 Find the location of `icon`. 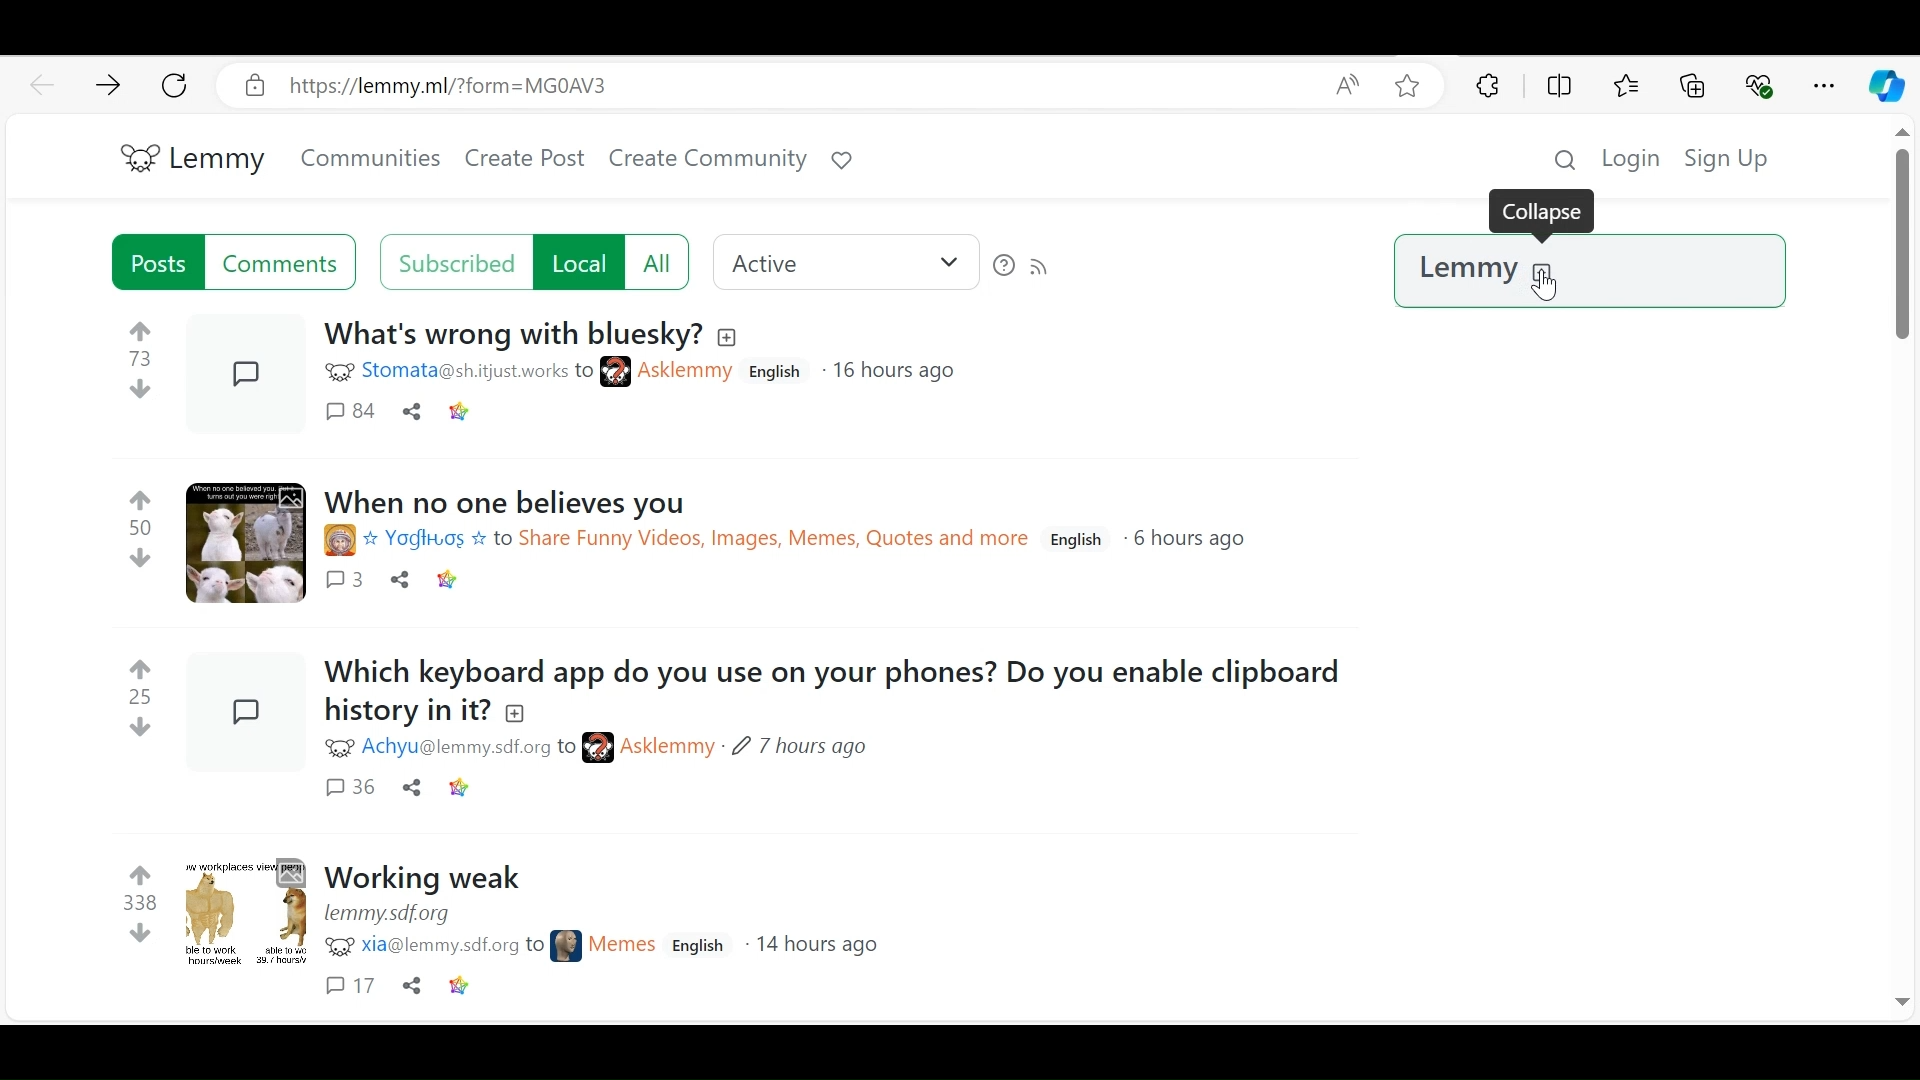

icon is located at coordinates (338, 373).